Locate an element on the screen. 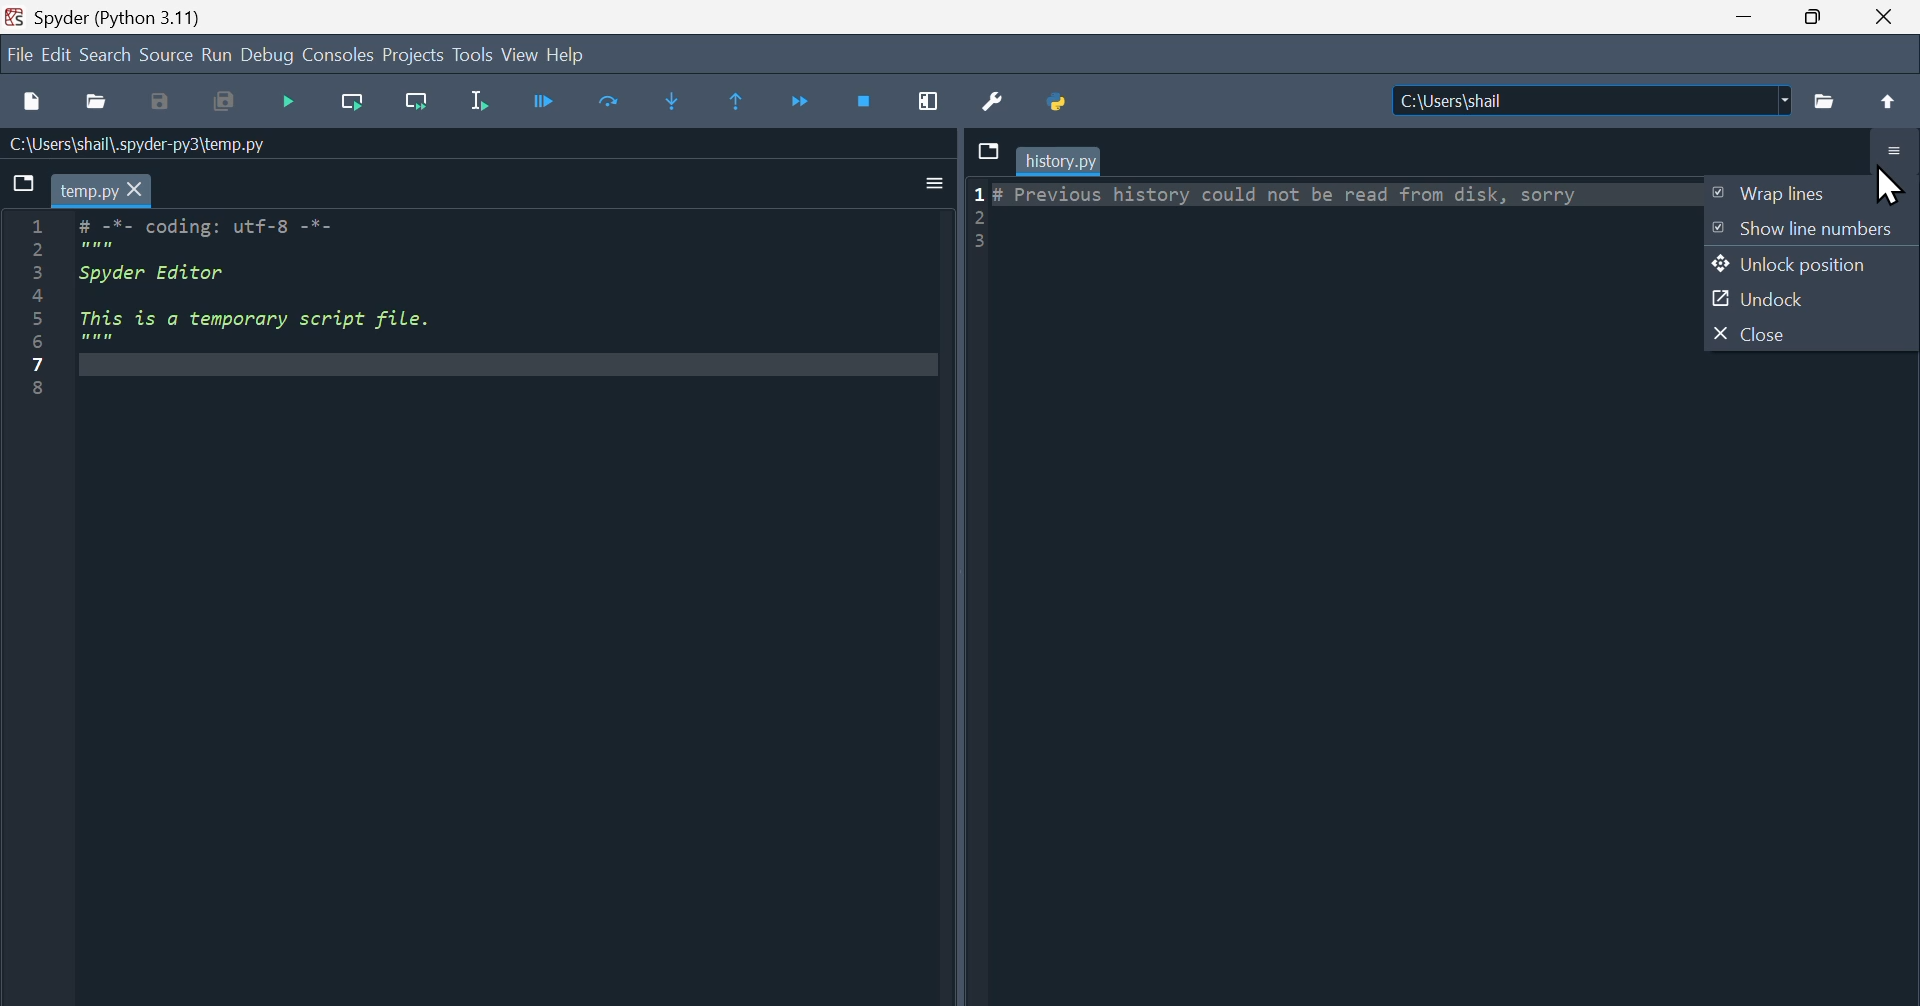  history.py is located at coordinates (1060, 161).